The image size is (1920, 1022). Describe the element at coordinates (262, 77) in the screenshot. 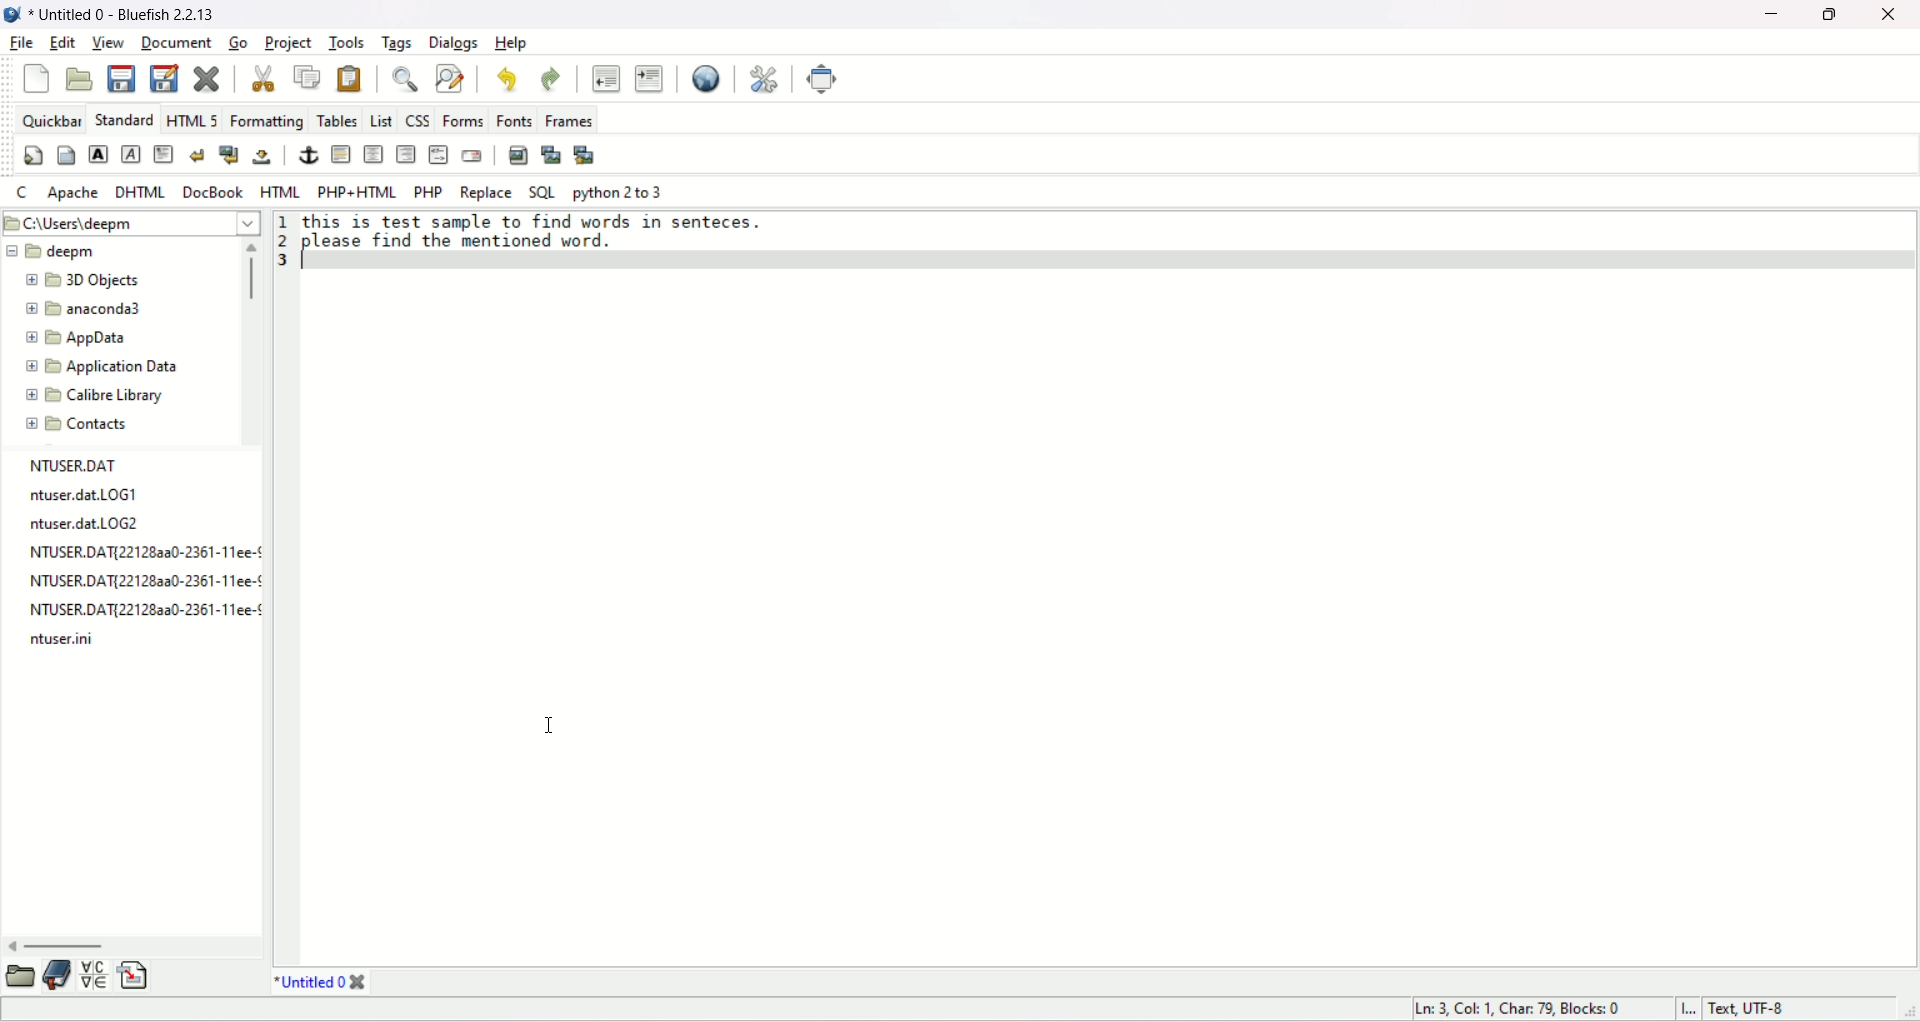

I see `cut` at that location.